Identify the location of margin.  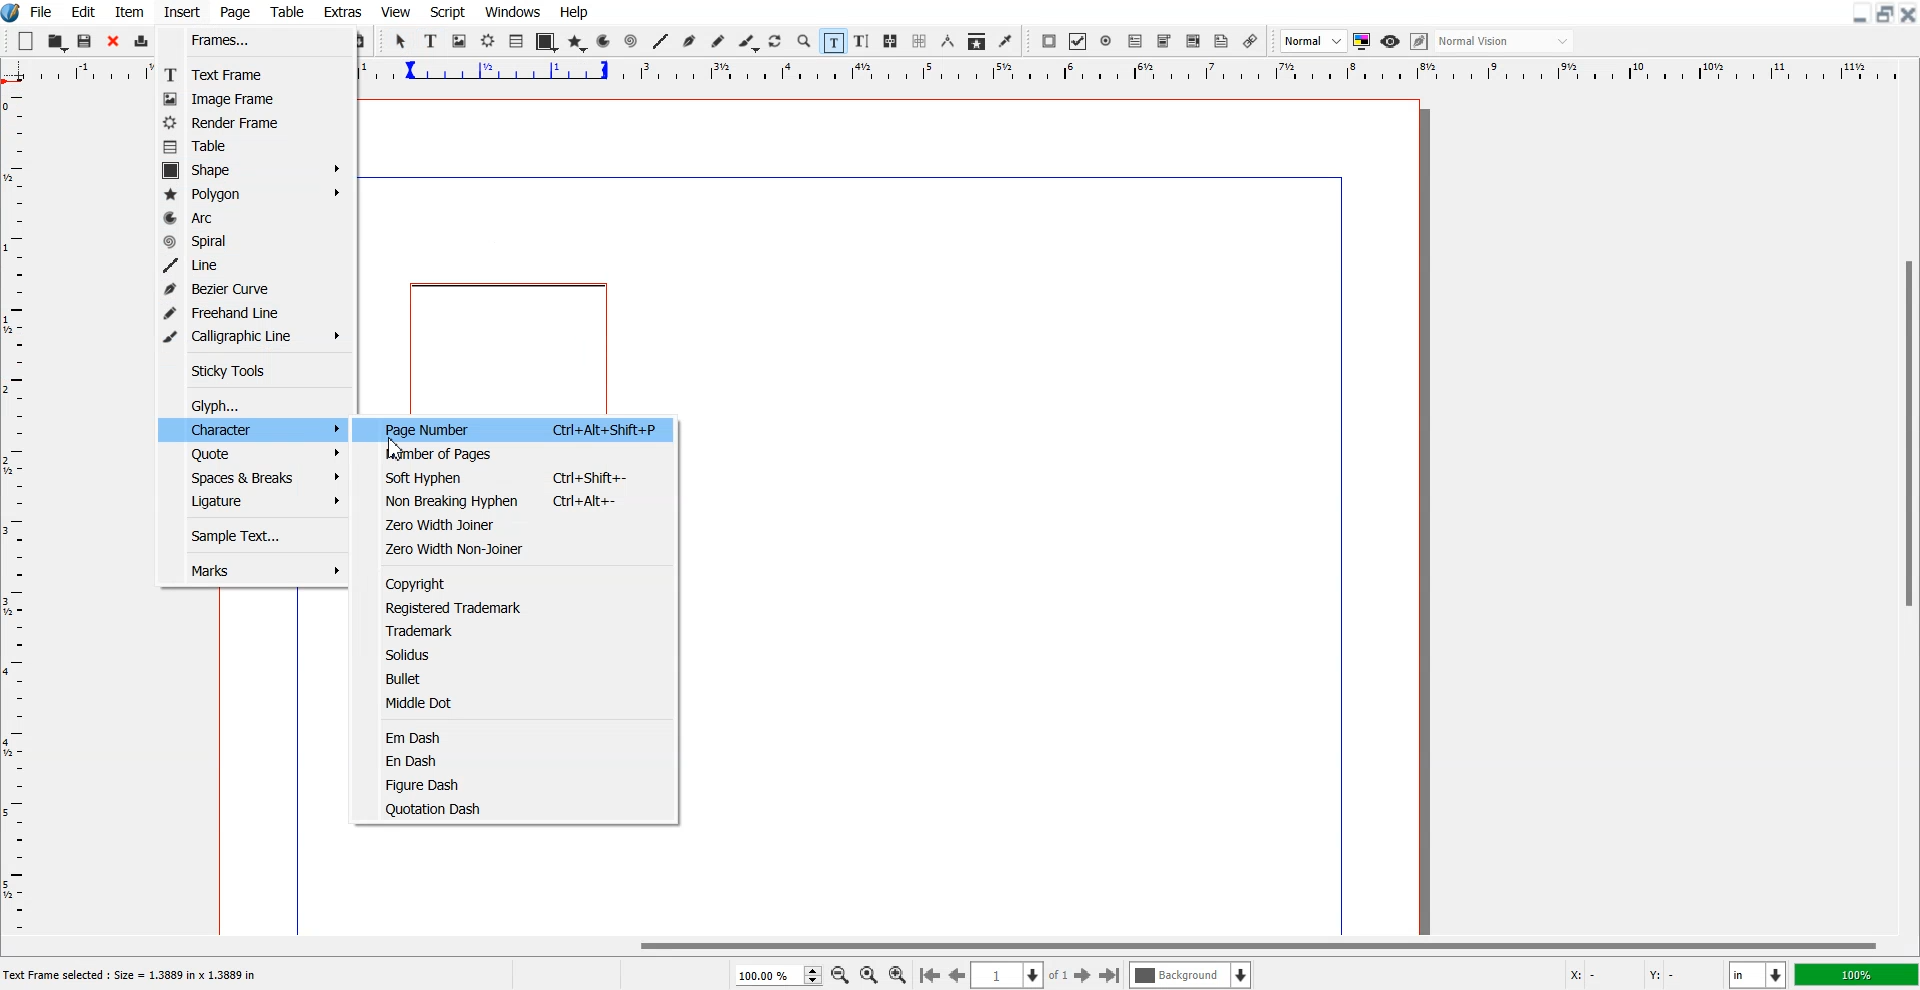
(1344, 552).